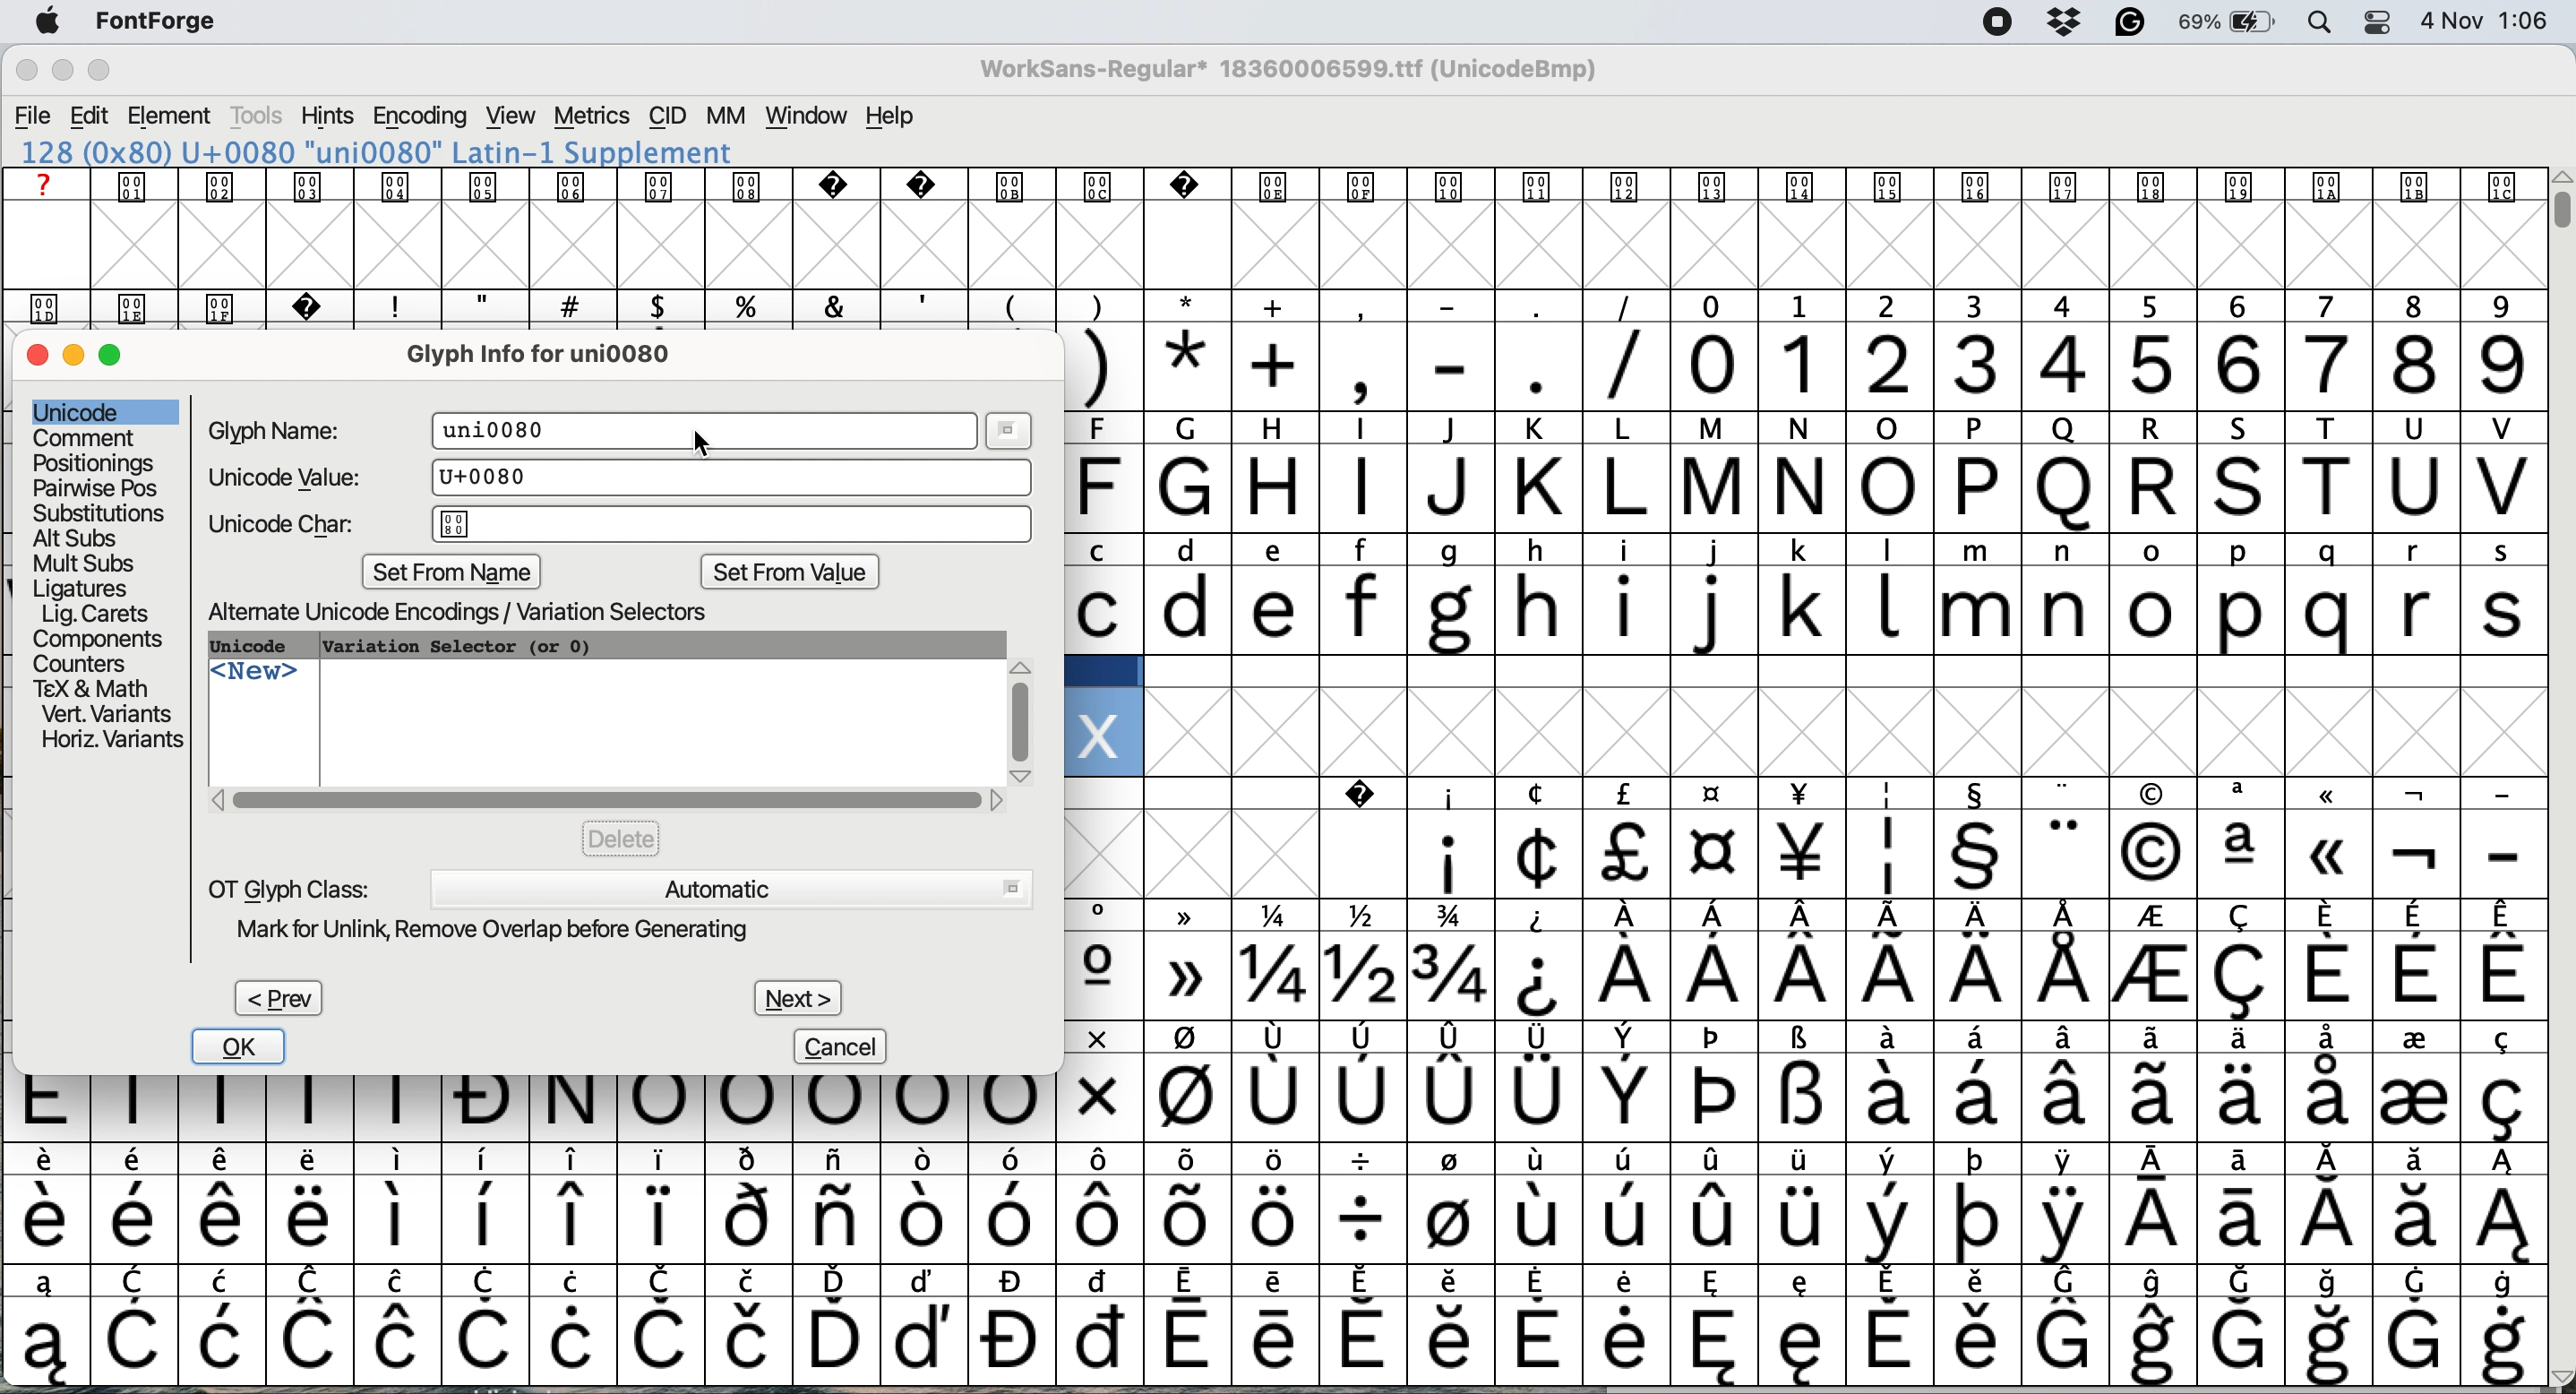 This screenshot has width=2576, height=1394. Describe the element at coordinates (95, 463) in the screenshot. I see `positionings` at that location.